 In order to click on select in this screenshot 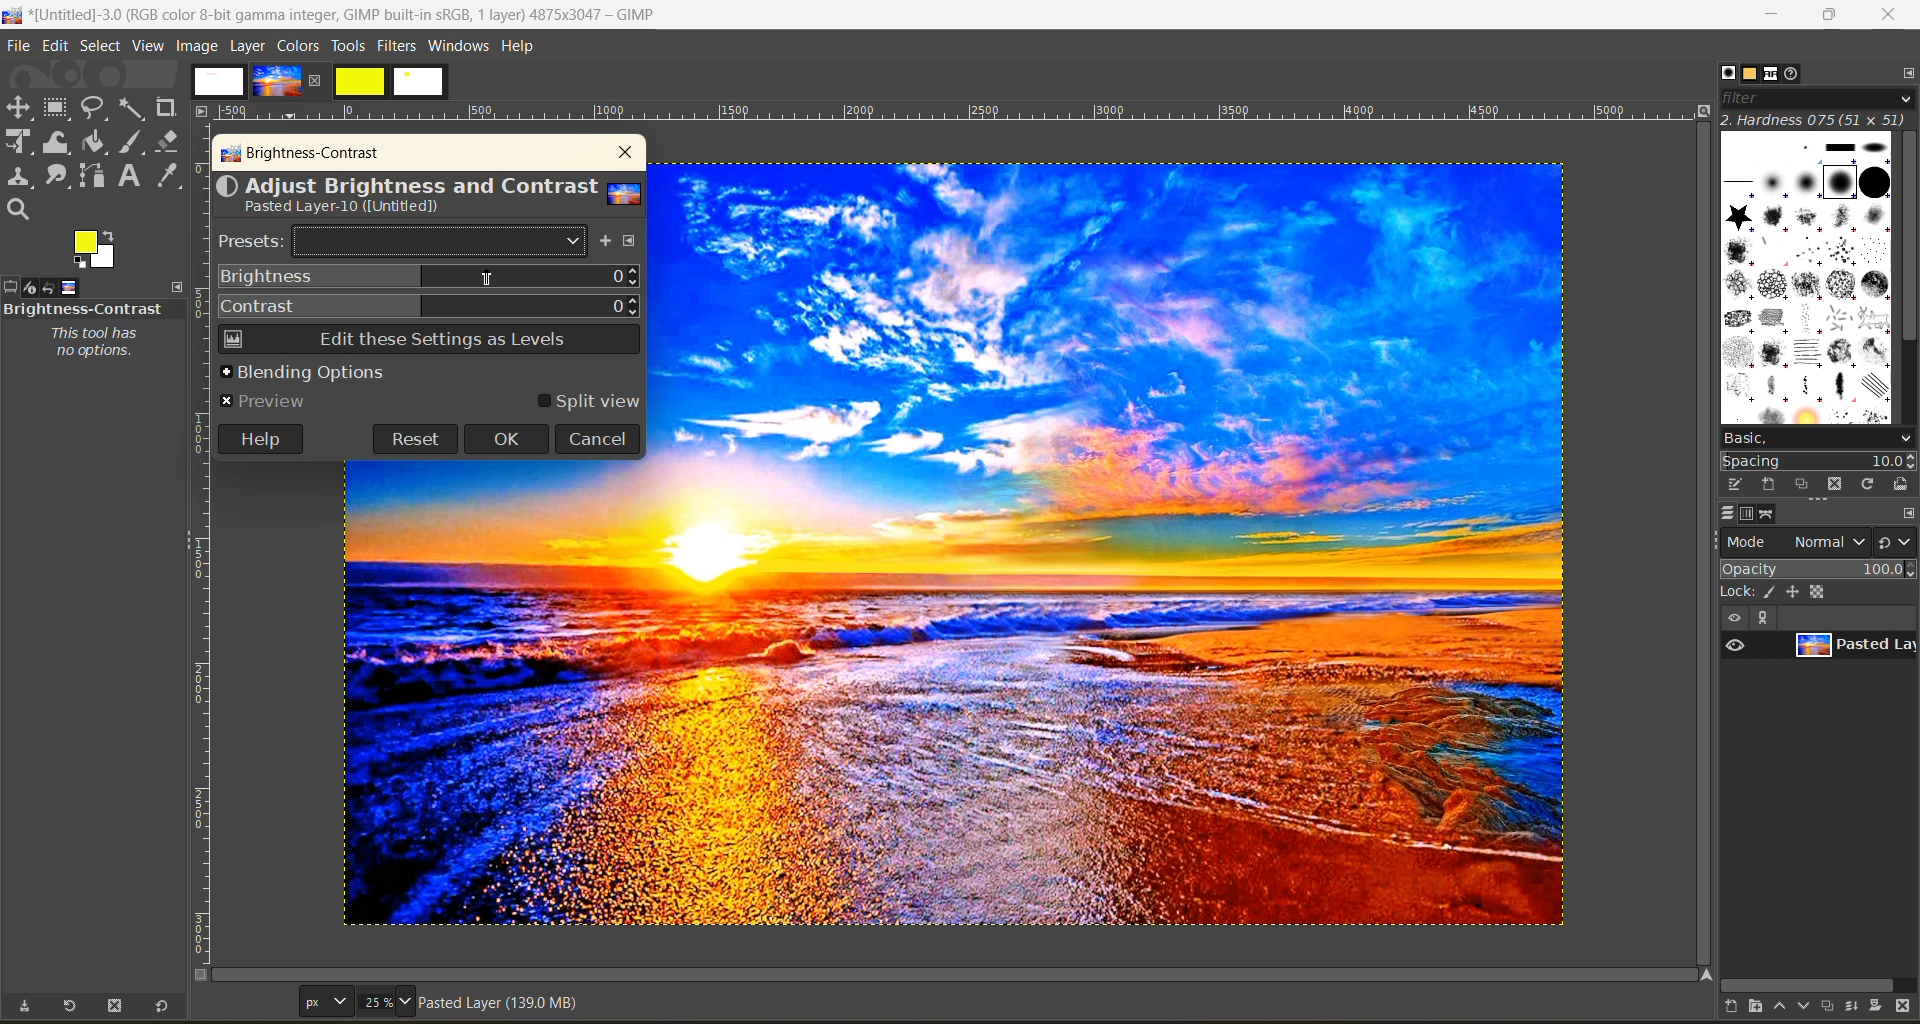, I will do `click(103, 47)`.